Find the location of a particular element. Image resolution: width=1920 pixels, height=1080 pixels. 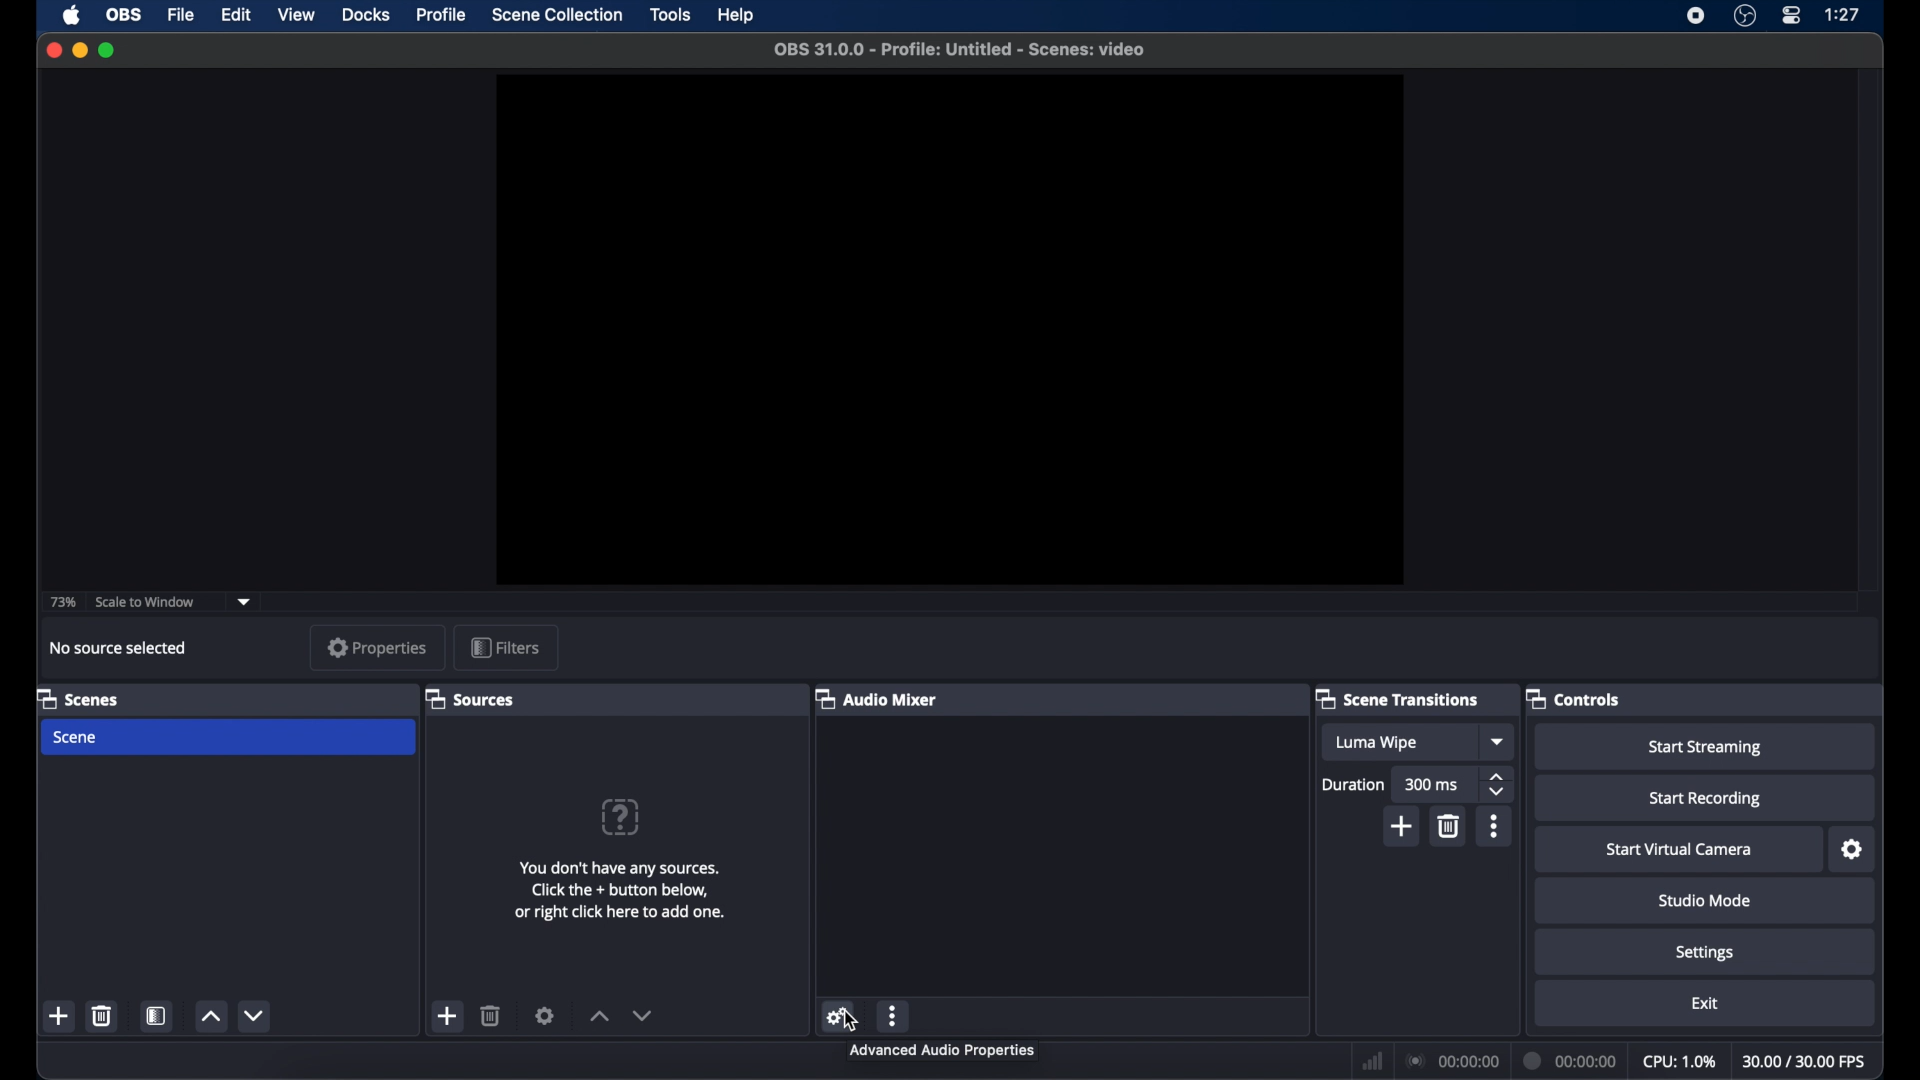

add is located at coordinates (59, 1015).